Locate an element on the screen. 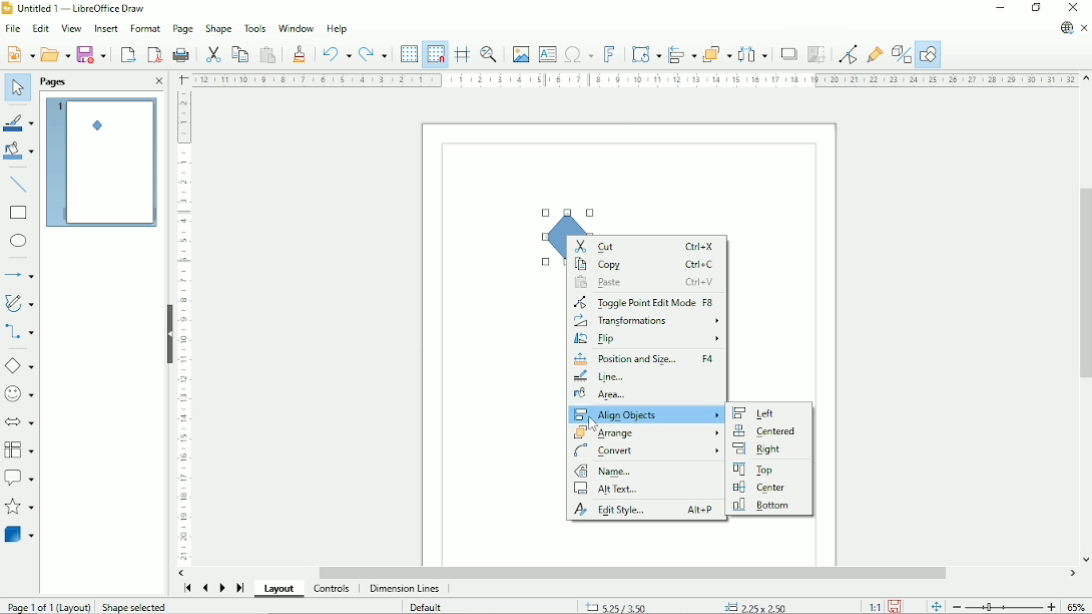 This screenshot has width=1092, height=614. Area is located at coordinates (646, 395).